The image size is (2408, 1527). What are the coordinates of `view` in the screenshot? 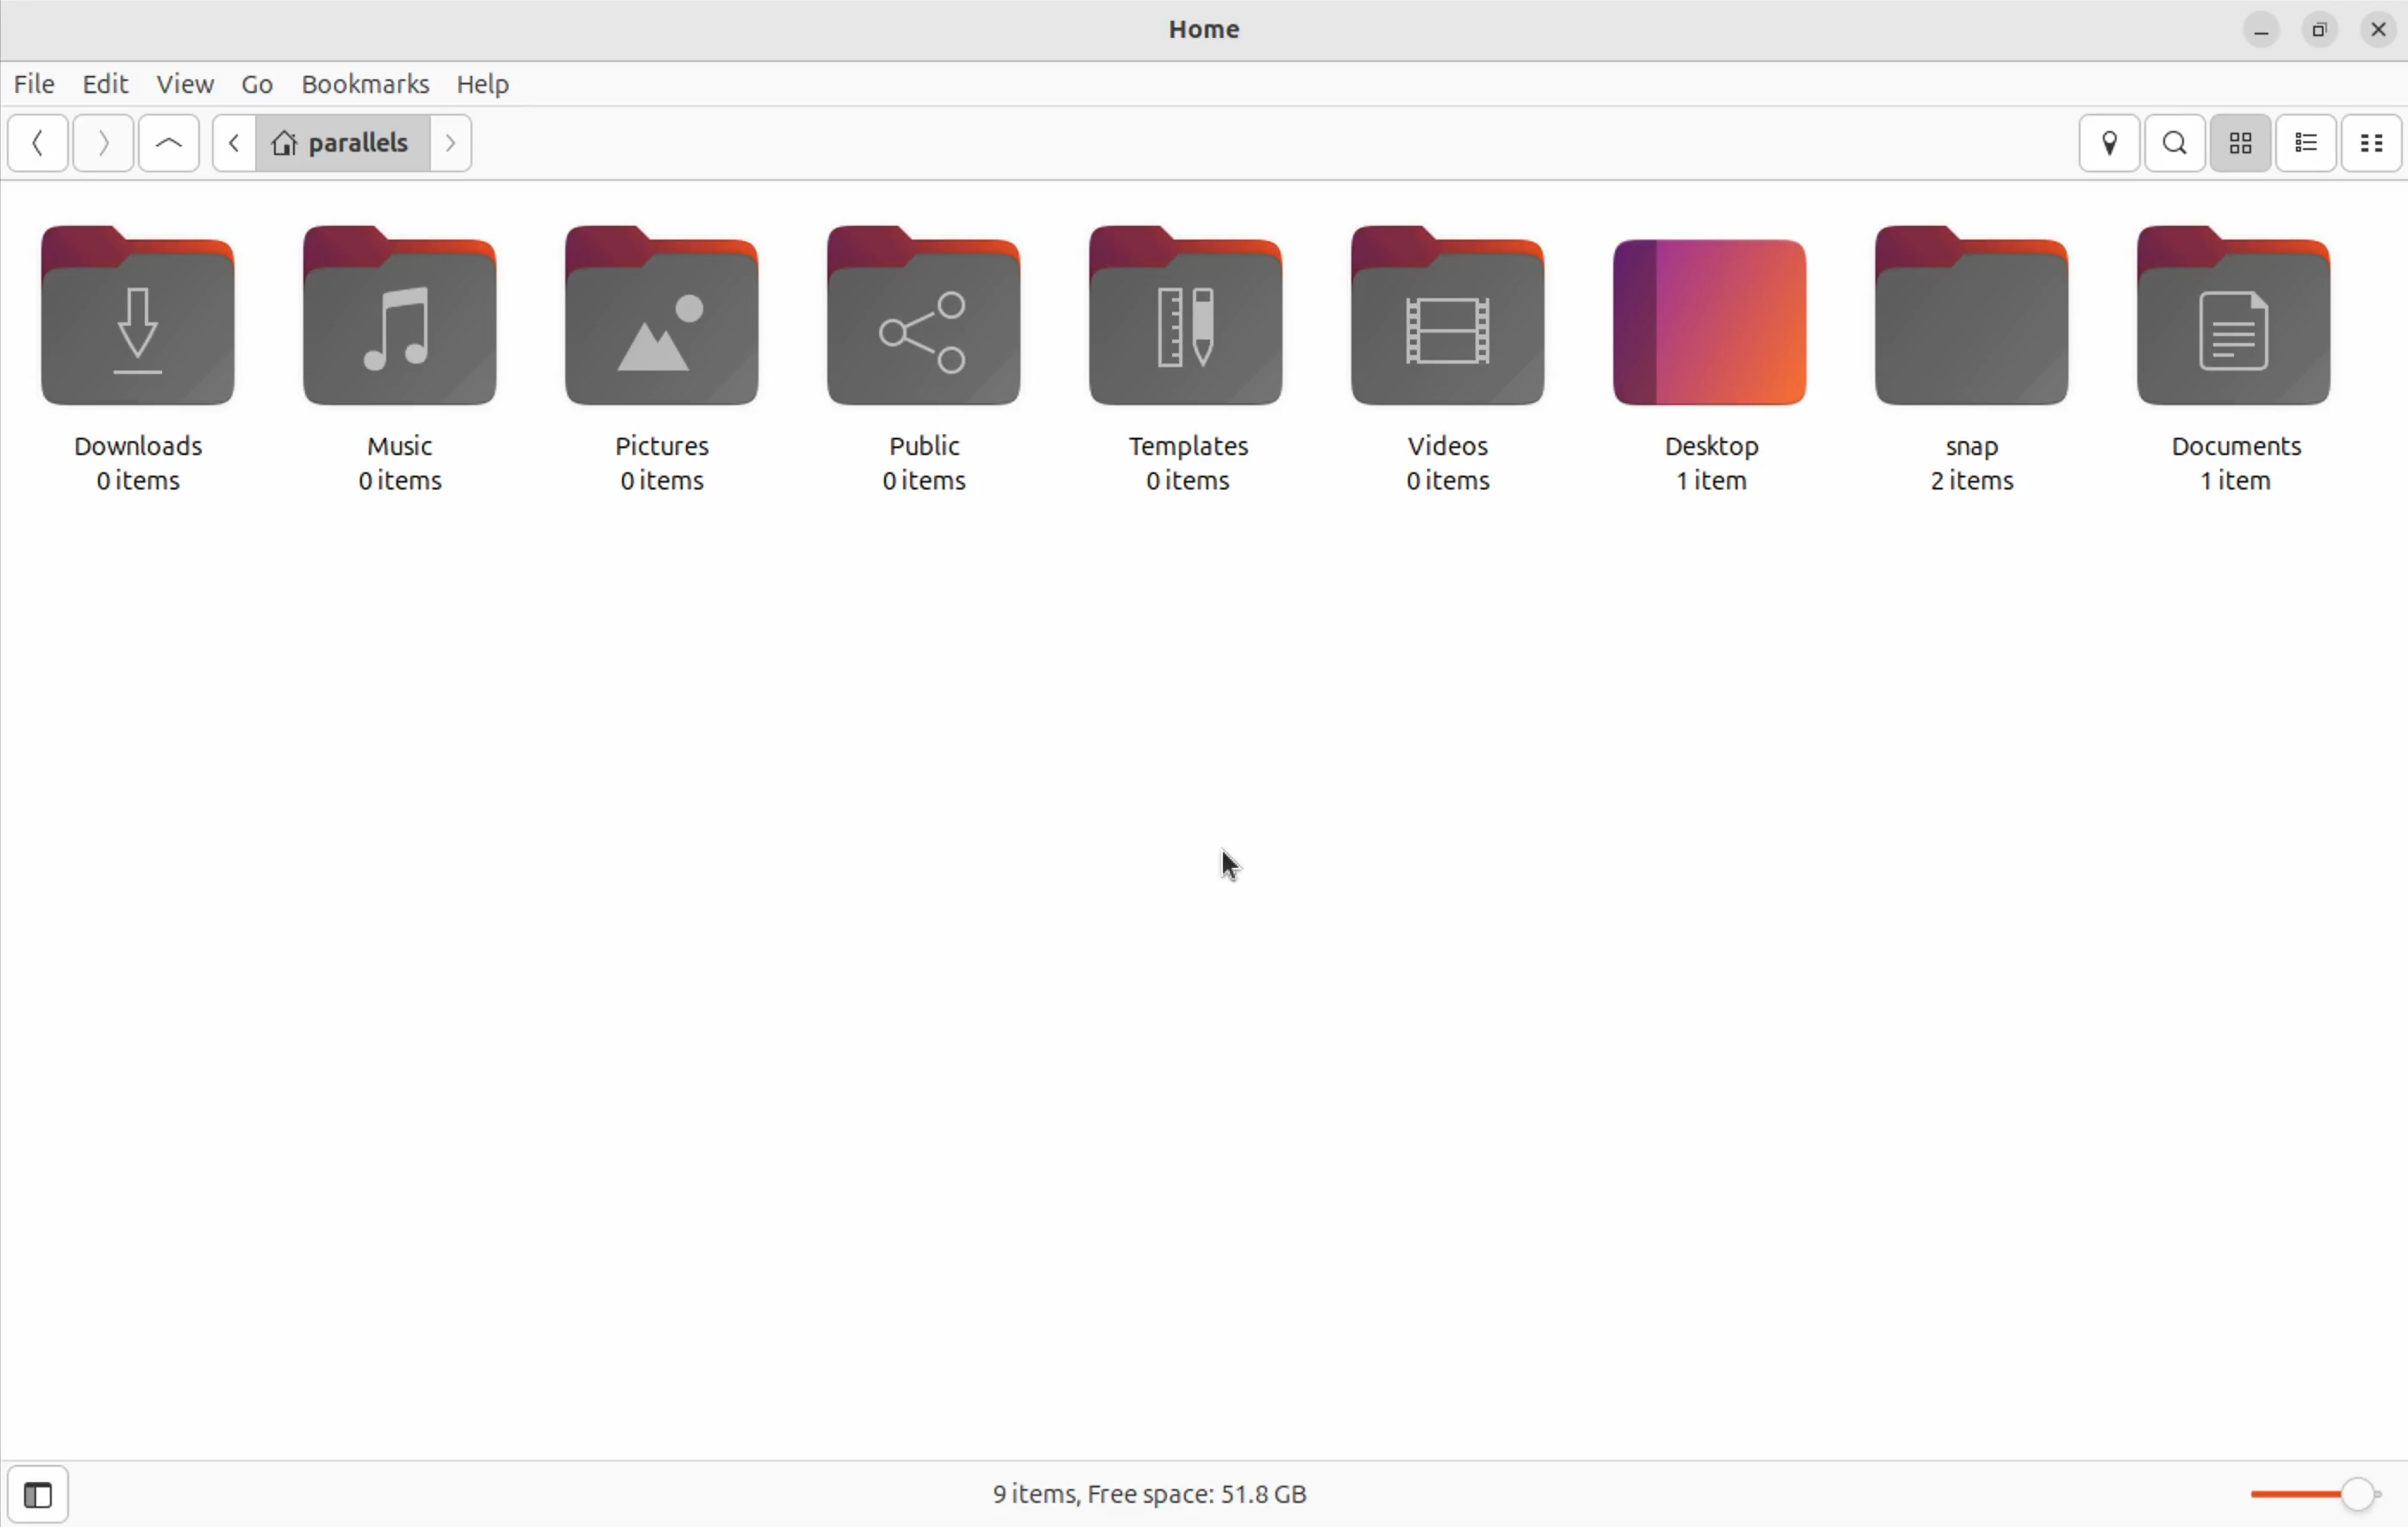 It's located at (183, 82).